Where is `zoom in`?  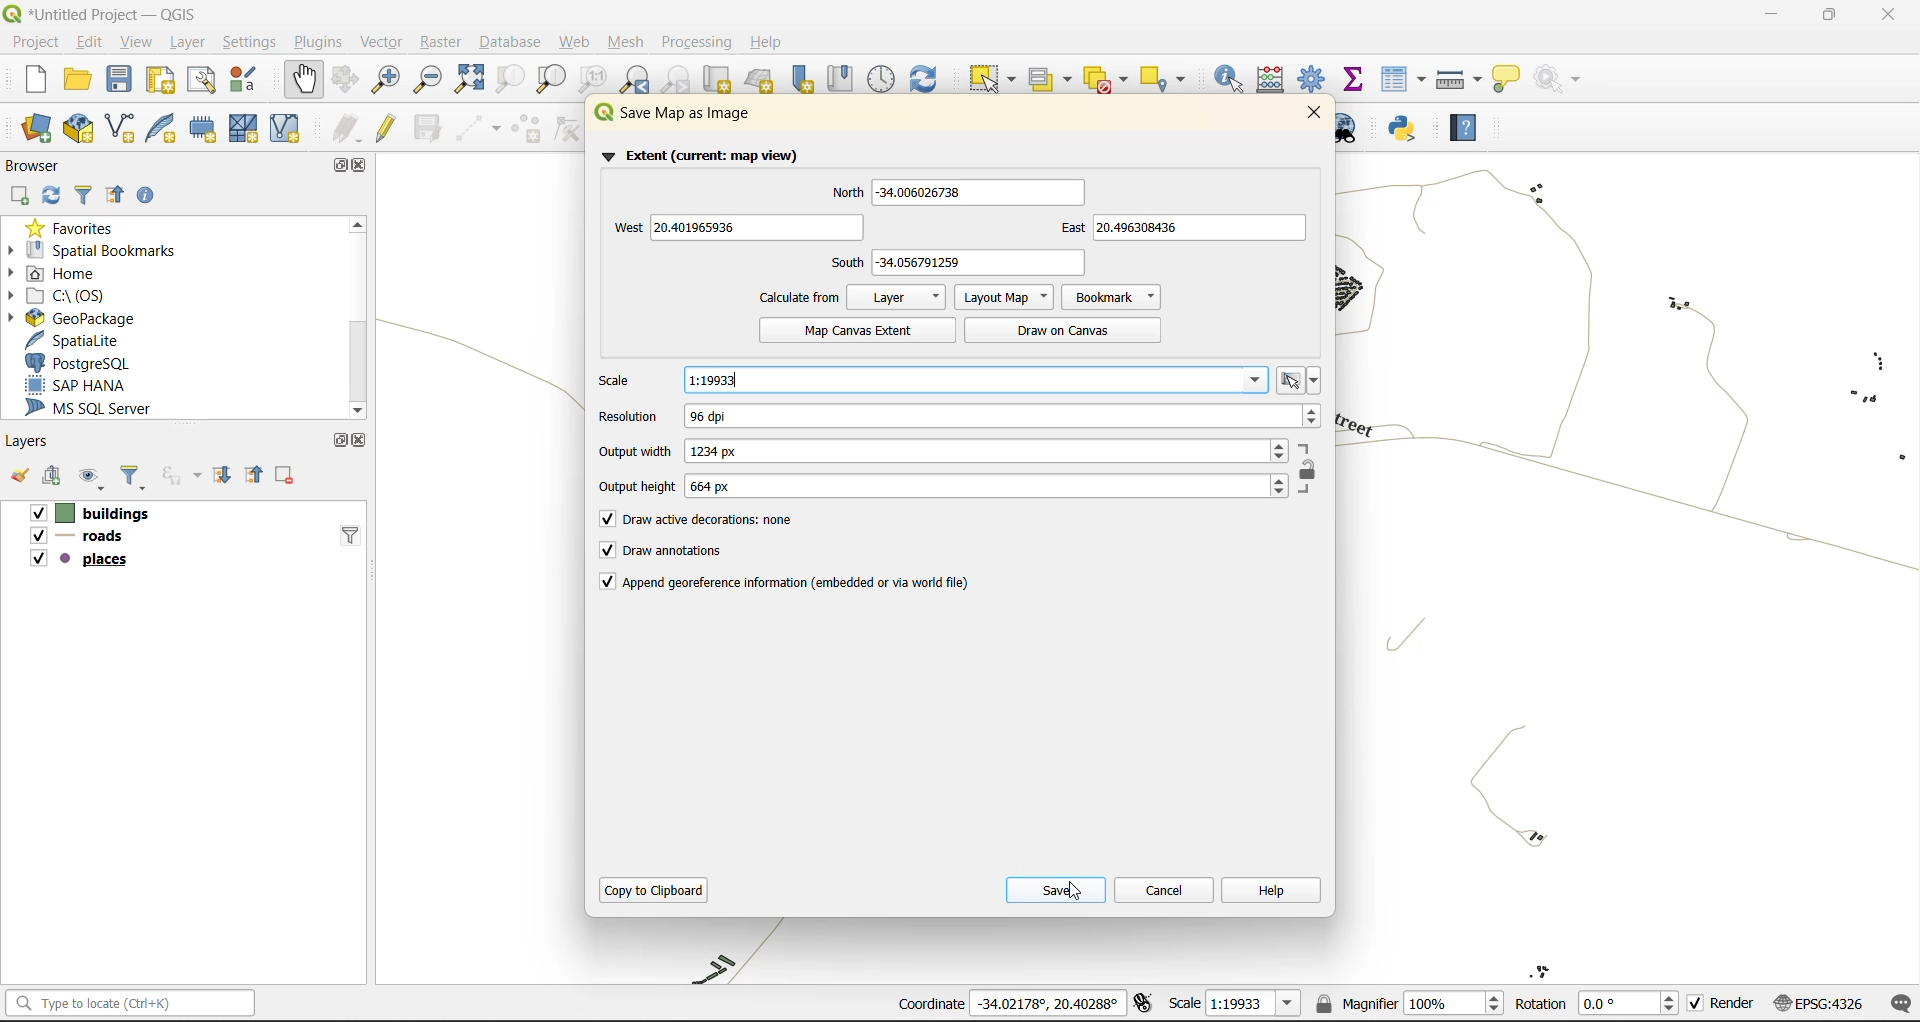
zoom in is located at coordinates (385, 77).